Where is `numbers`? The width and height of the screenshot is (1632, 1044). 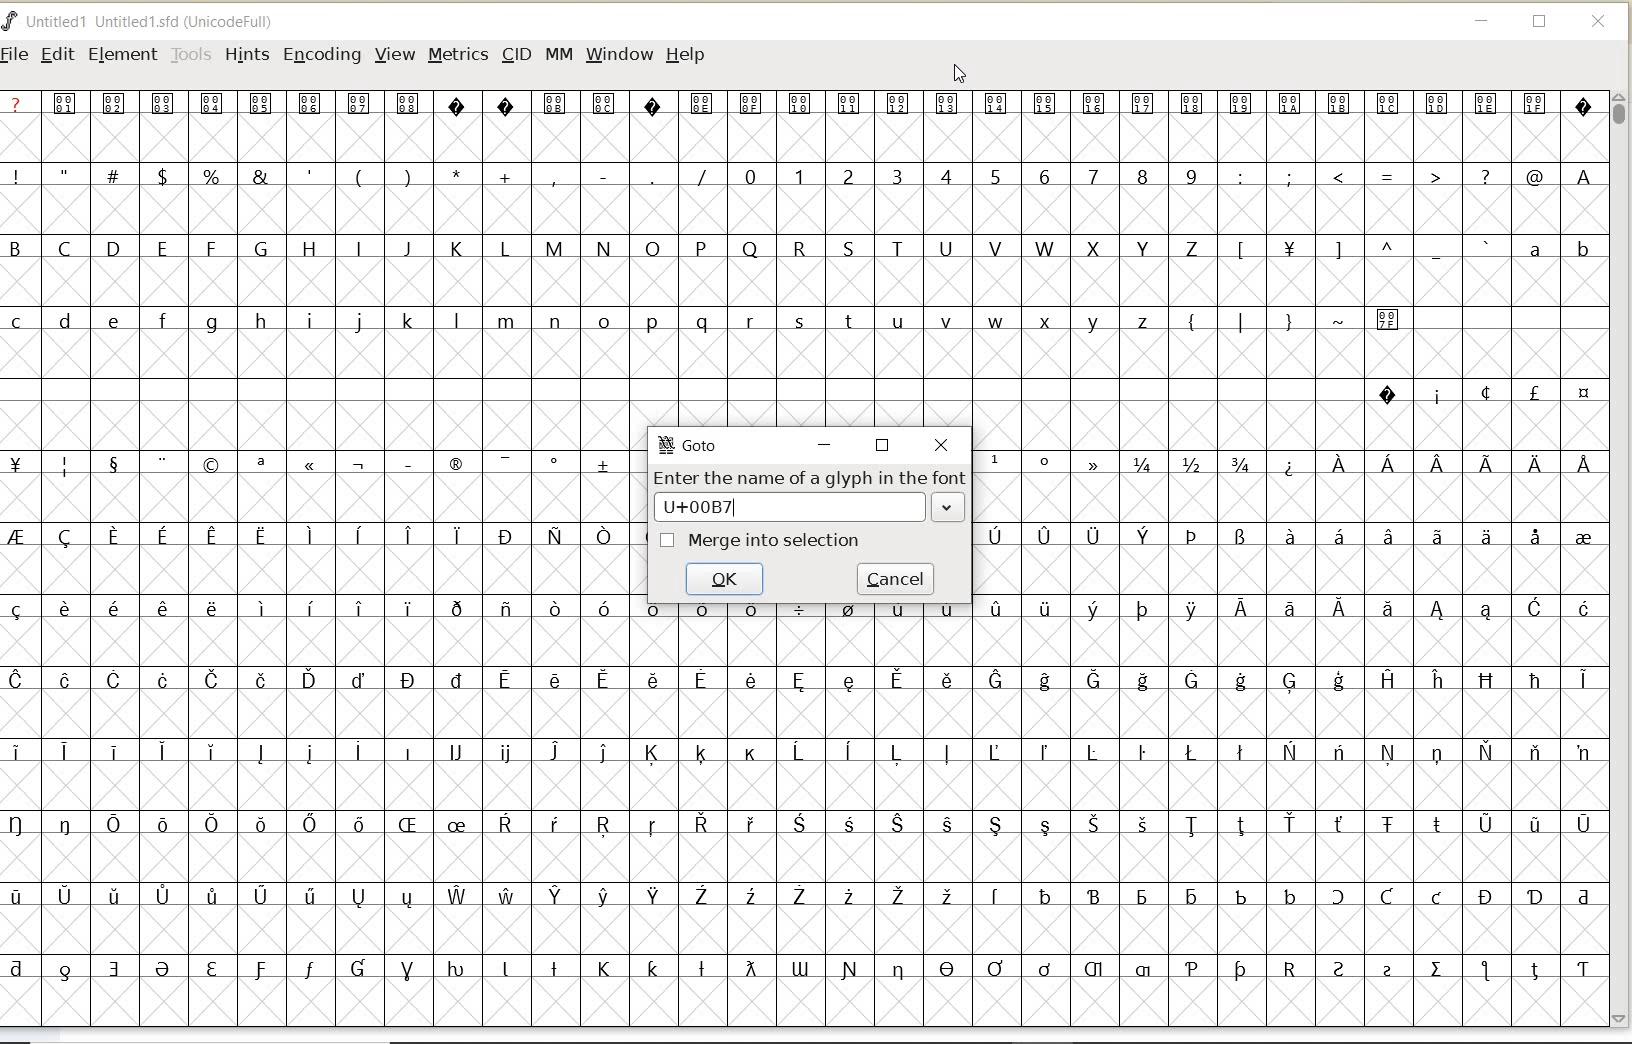
numbers is located at coordinates (966, 175).